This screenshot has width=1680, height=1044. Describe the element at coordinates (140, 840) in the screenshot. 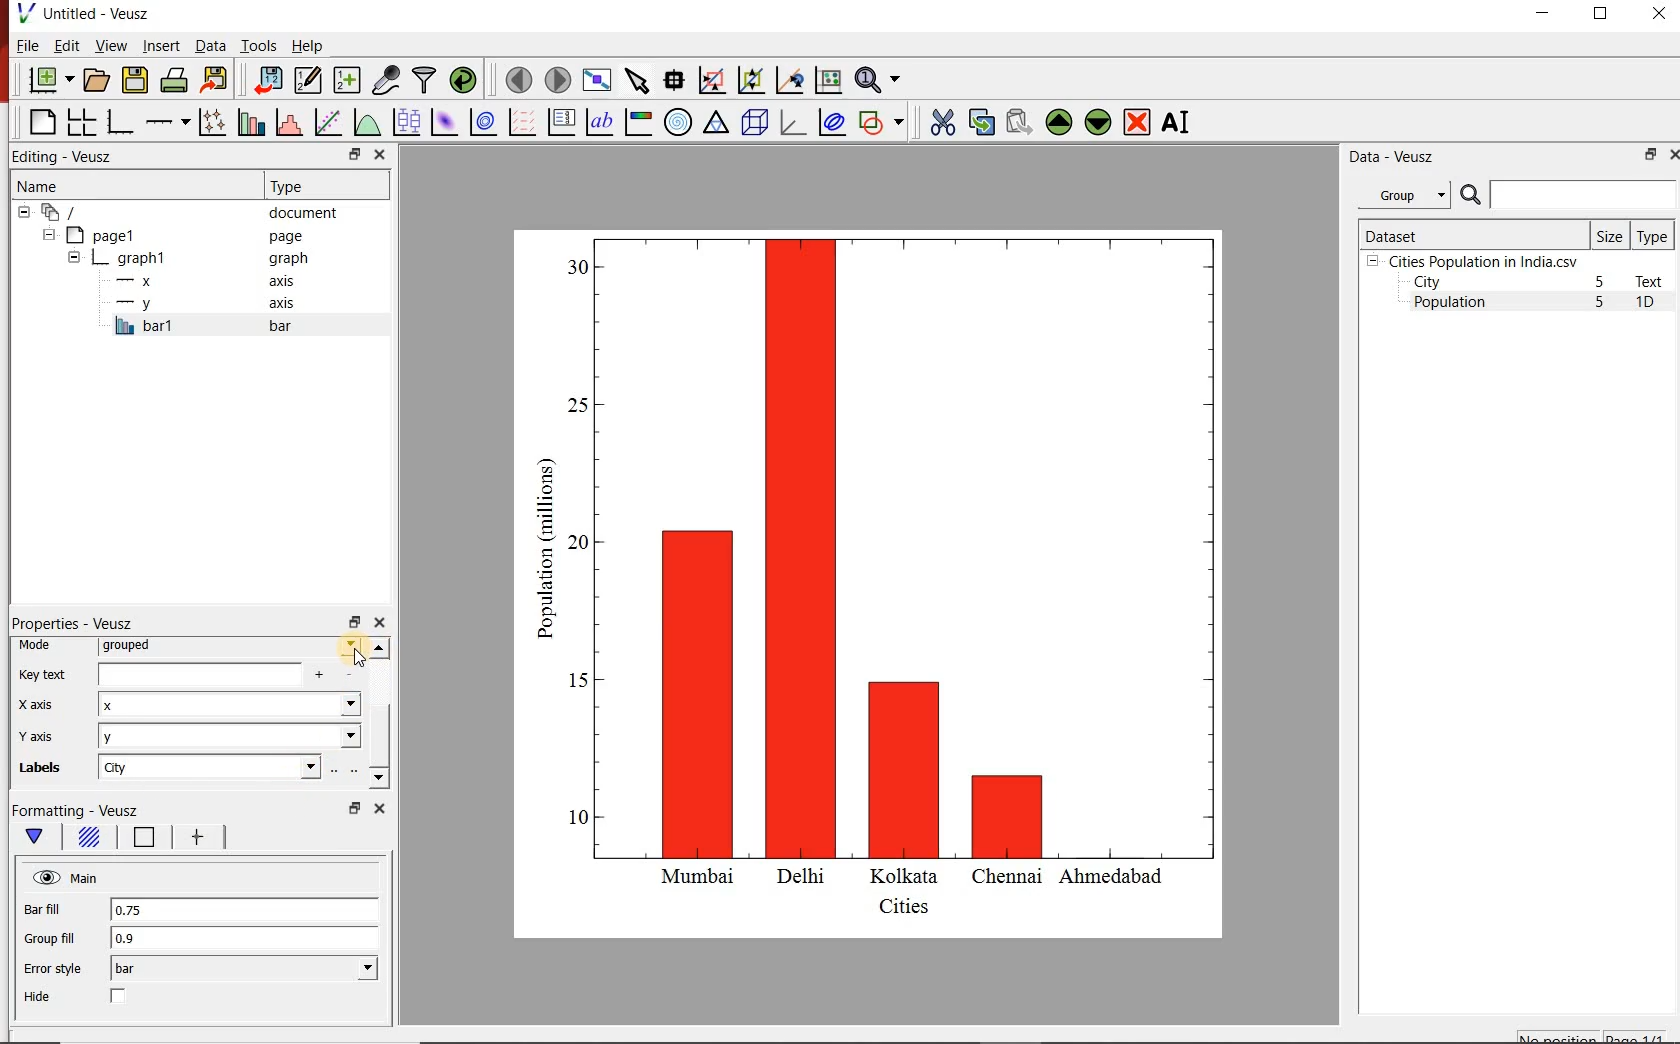

I see `Line` at that location.